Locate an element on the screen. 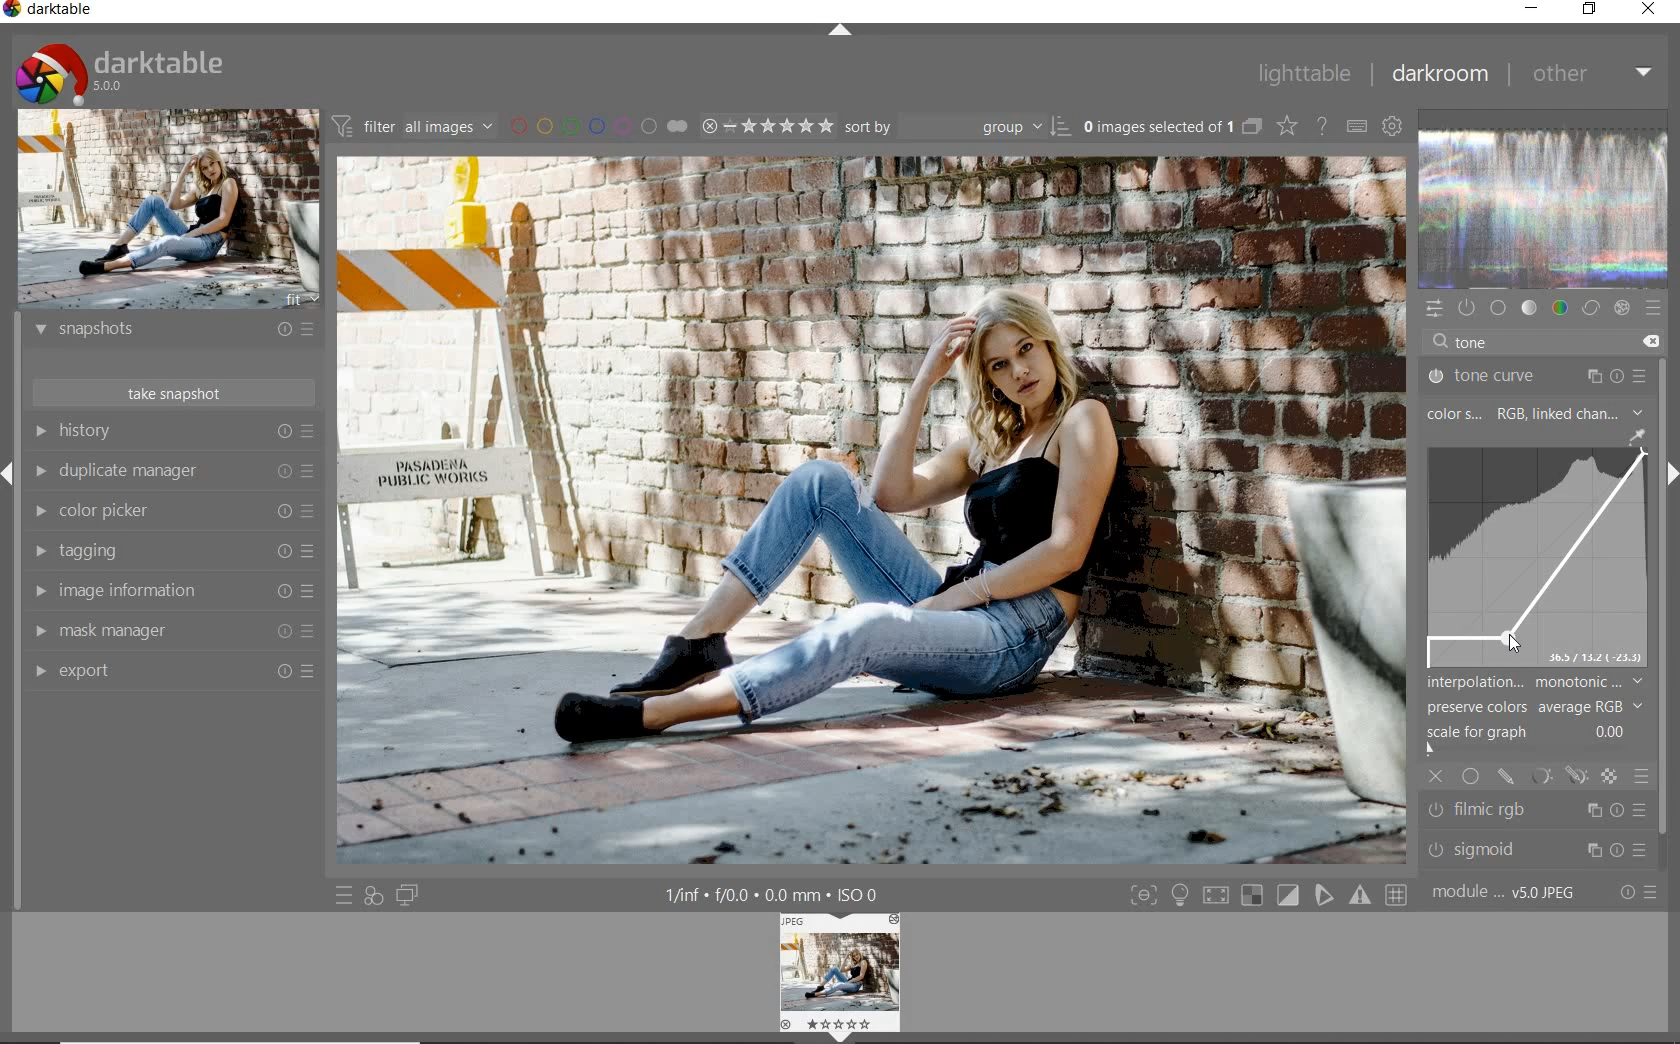 The width and height of the screenshot is (1680, 1044). color picker is located at coordinates (176, 512).